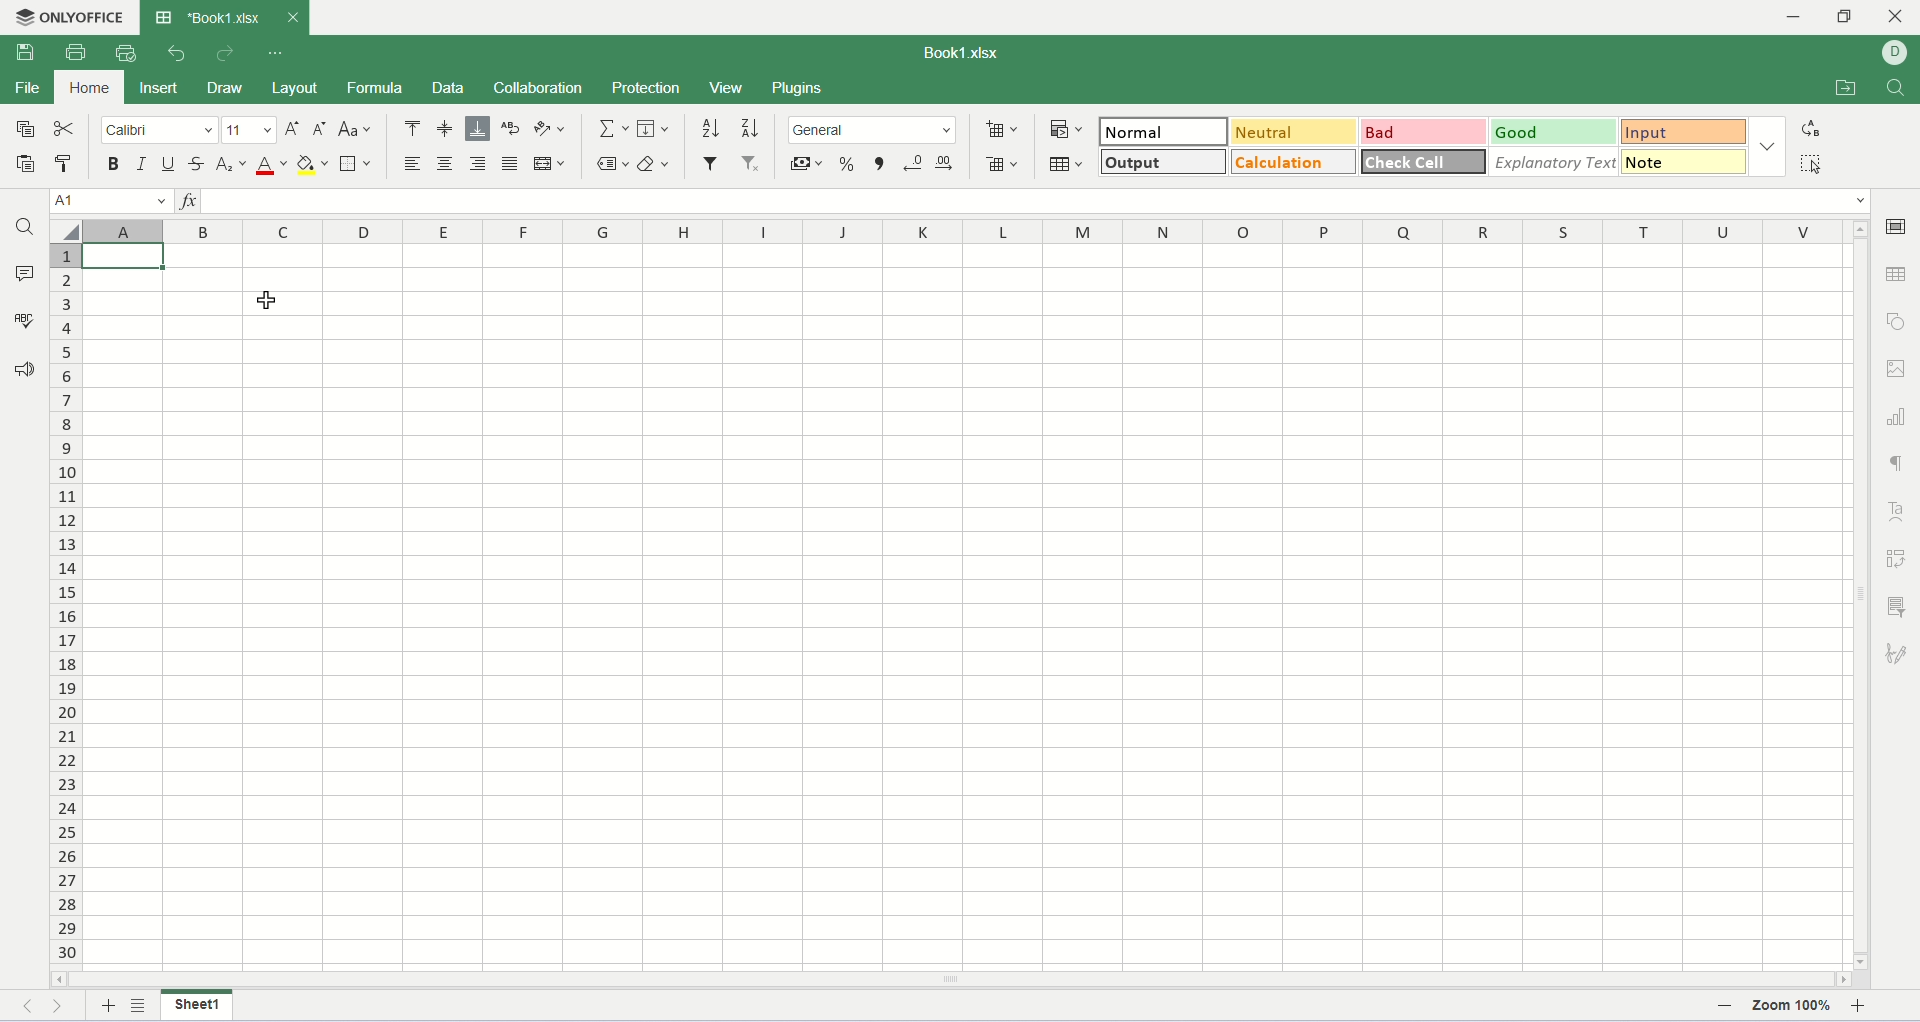 This screenshot has height=1022, width=1920. What do you see at coordinates (268, 165) in the screenshot?
I see `font color` at bounding box center [268, 165].